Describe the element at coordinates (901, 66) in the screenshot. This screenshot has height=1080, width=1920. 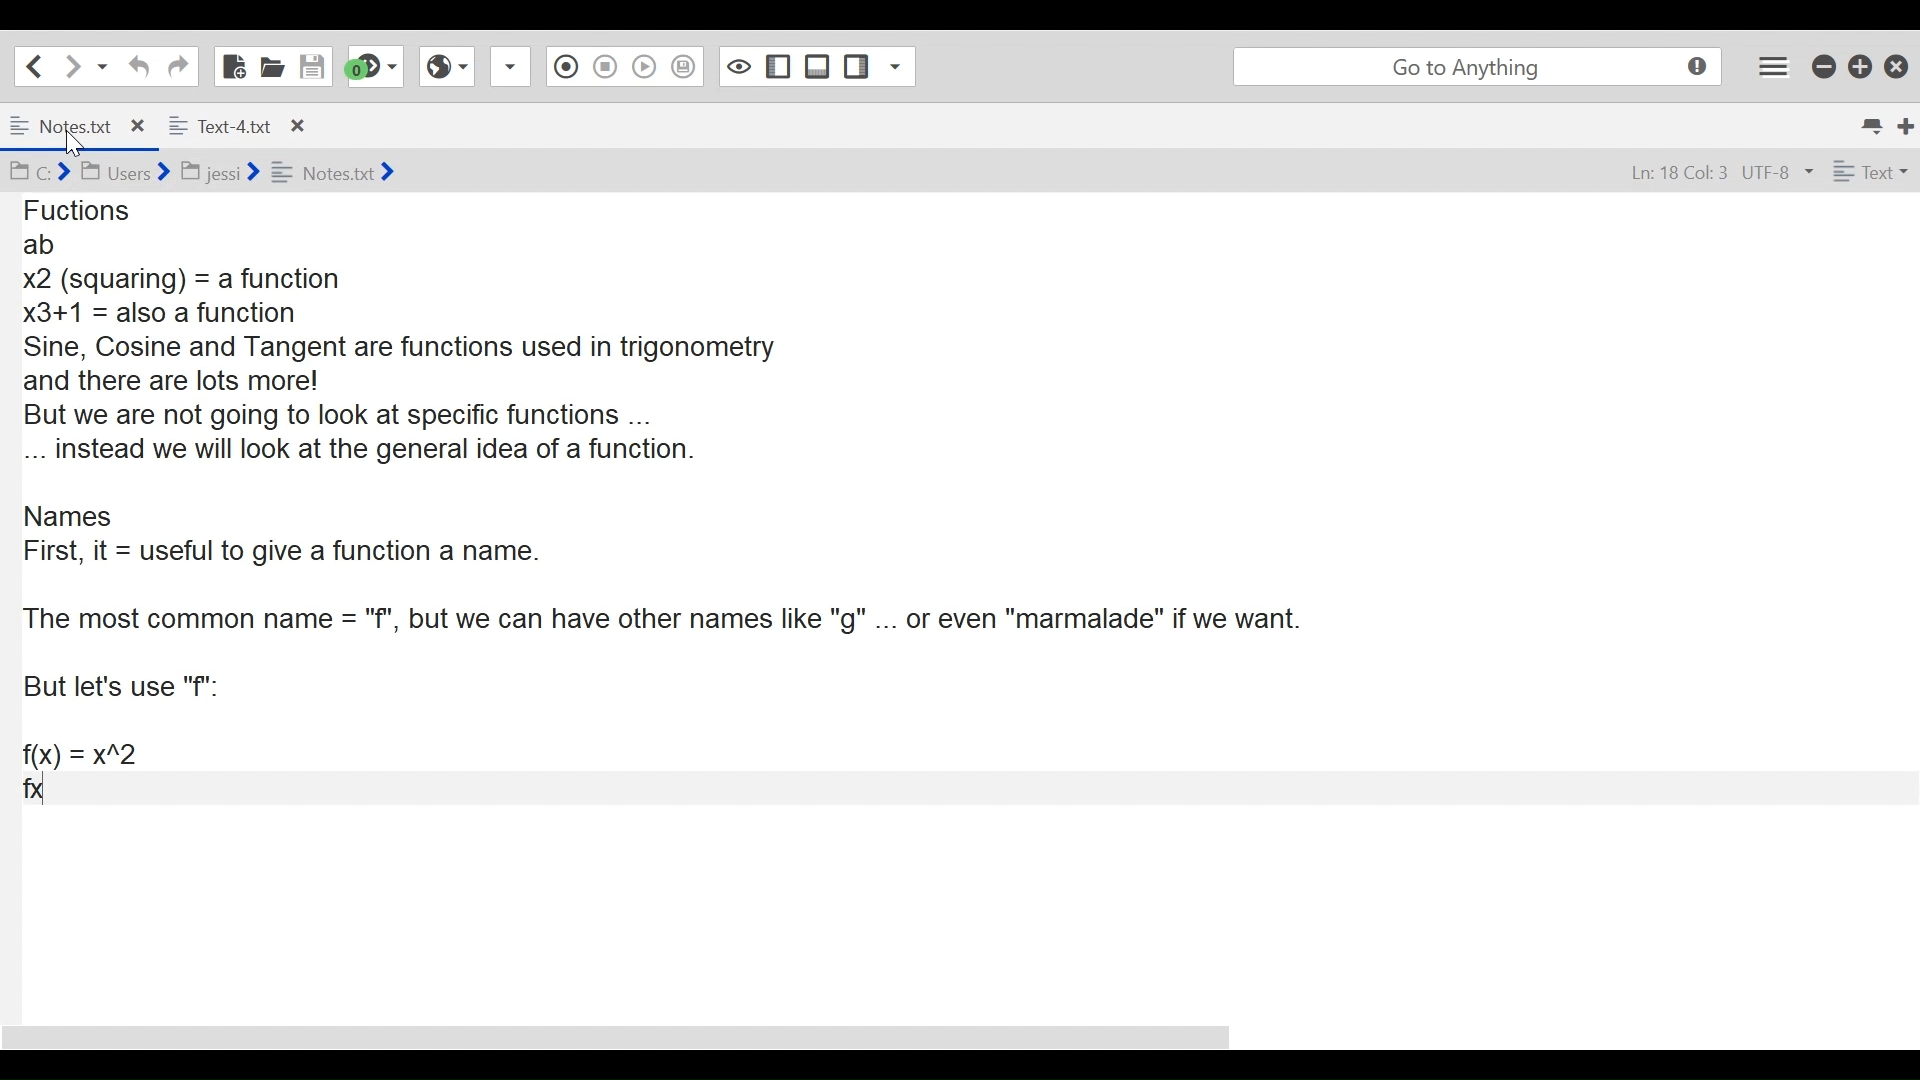
I see `Show Specific Sidebar` at that location.